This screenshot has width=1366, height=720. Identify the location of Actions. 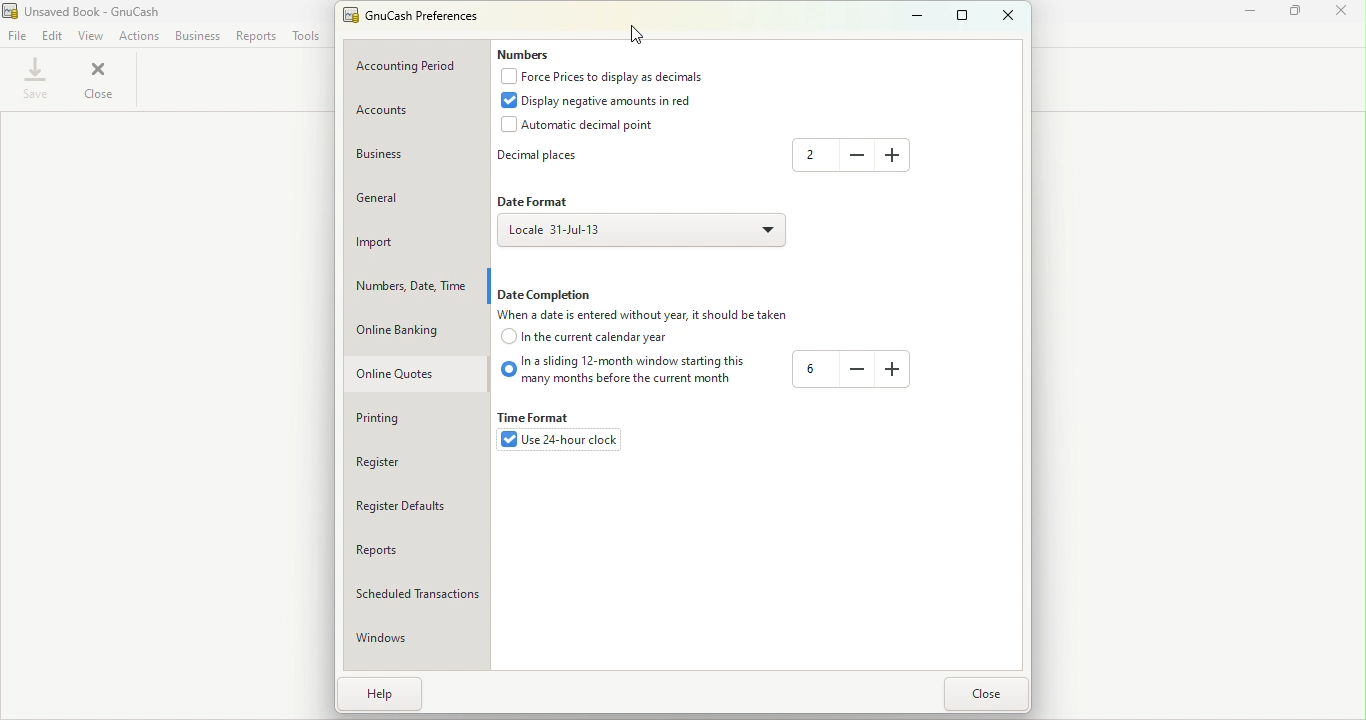
(137, 35).